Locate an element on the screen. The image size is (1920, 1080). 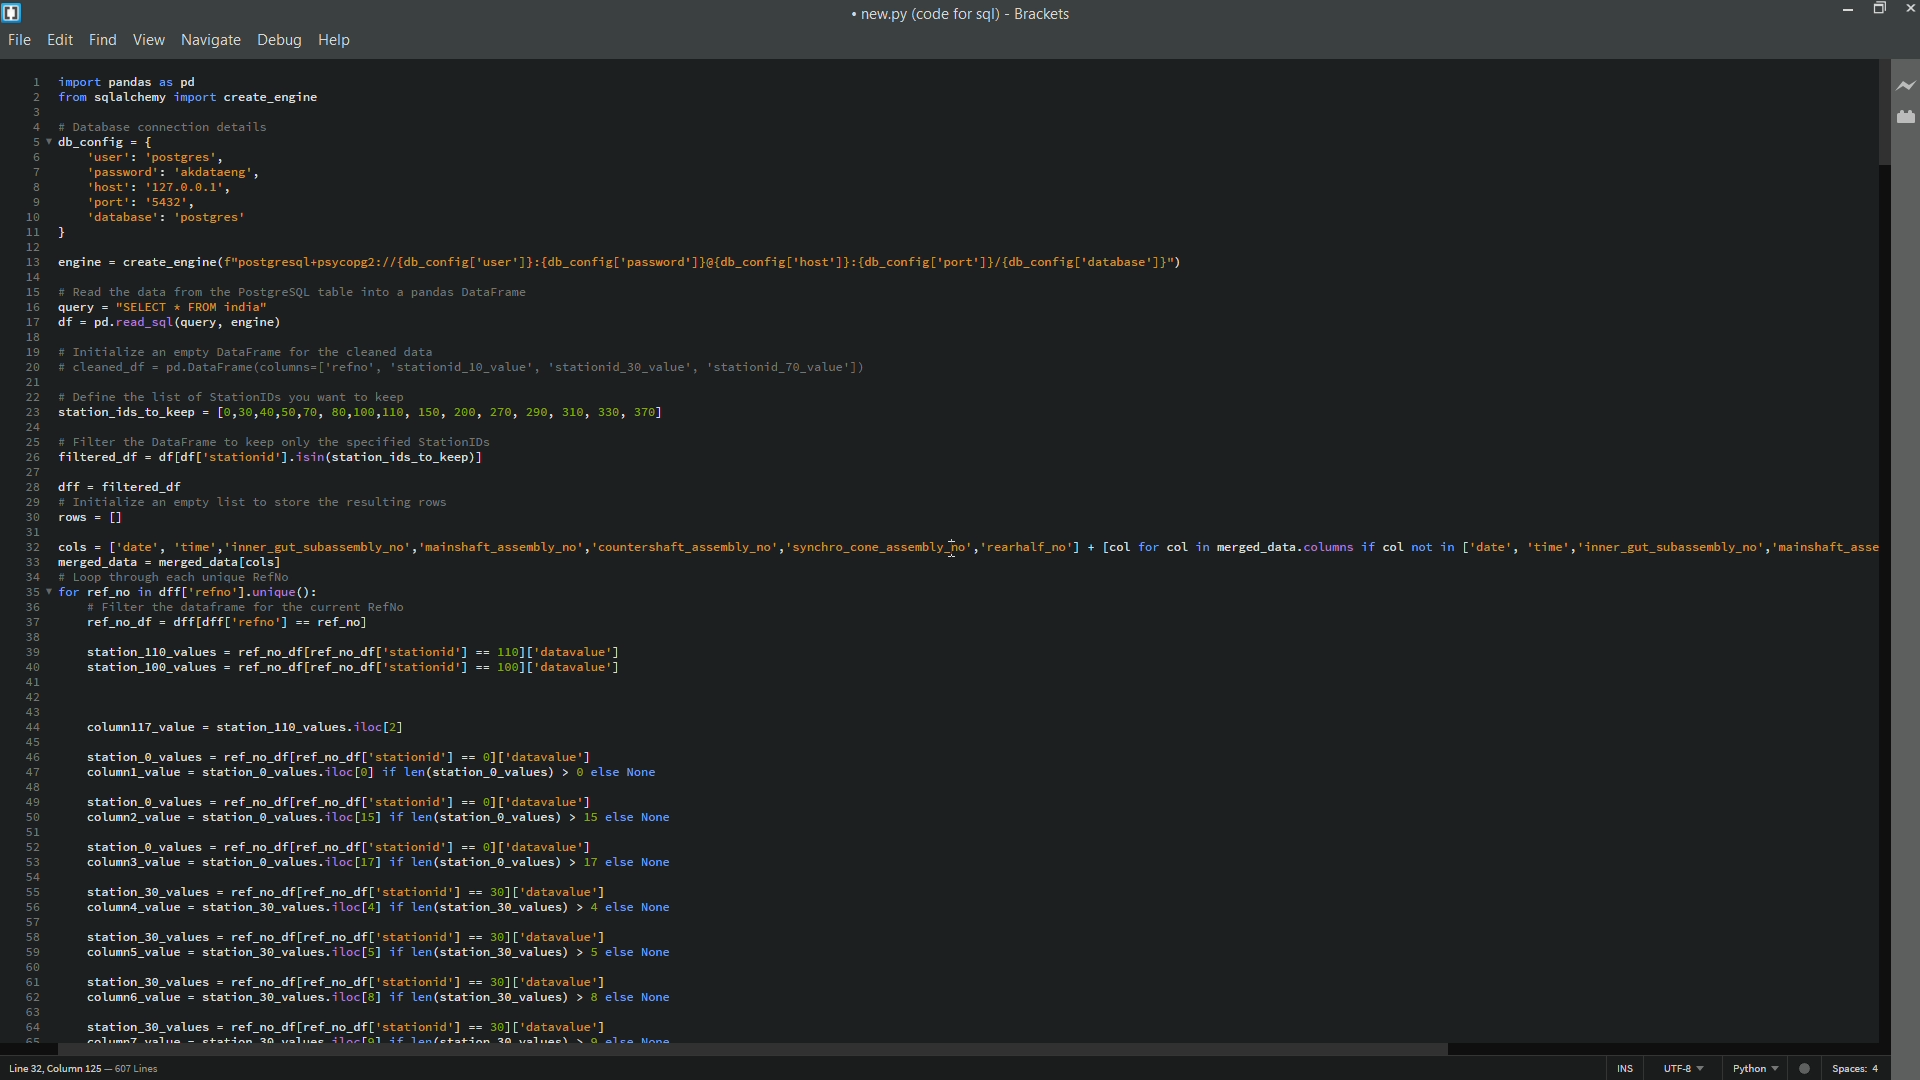
navigate menu is located at coordinates (208, 41).